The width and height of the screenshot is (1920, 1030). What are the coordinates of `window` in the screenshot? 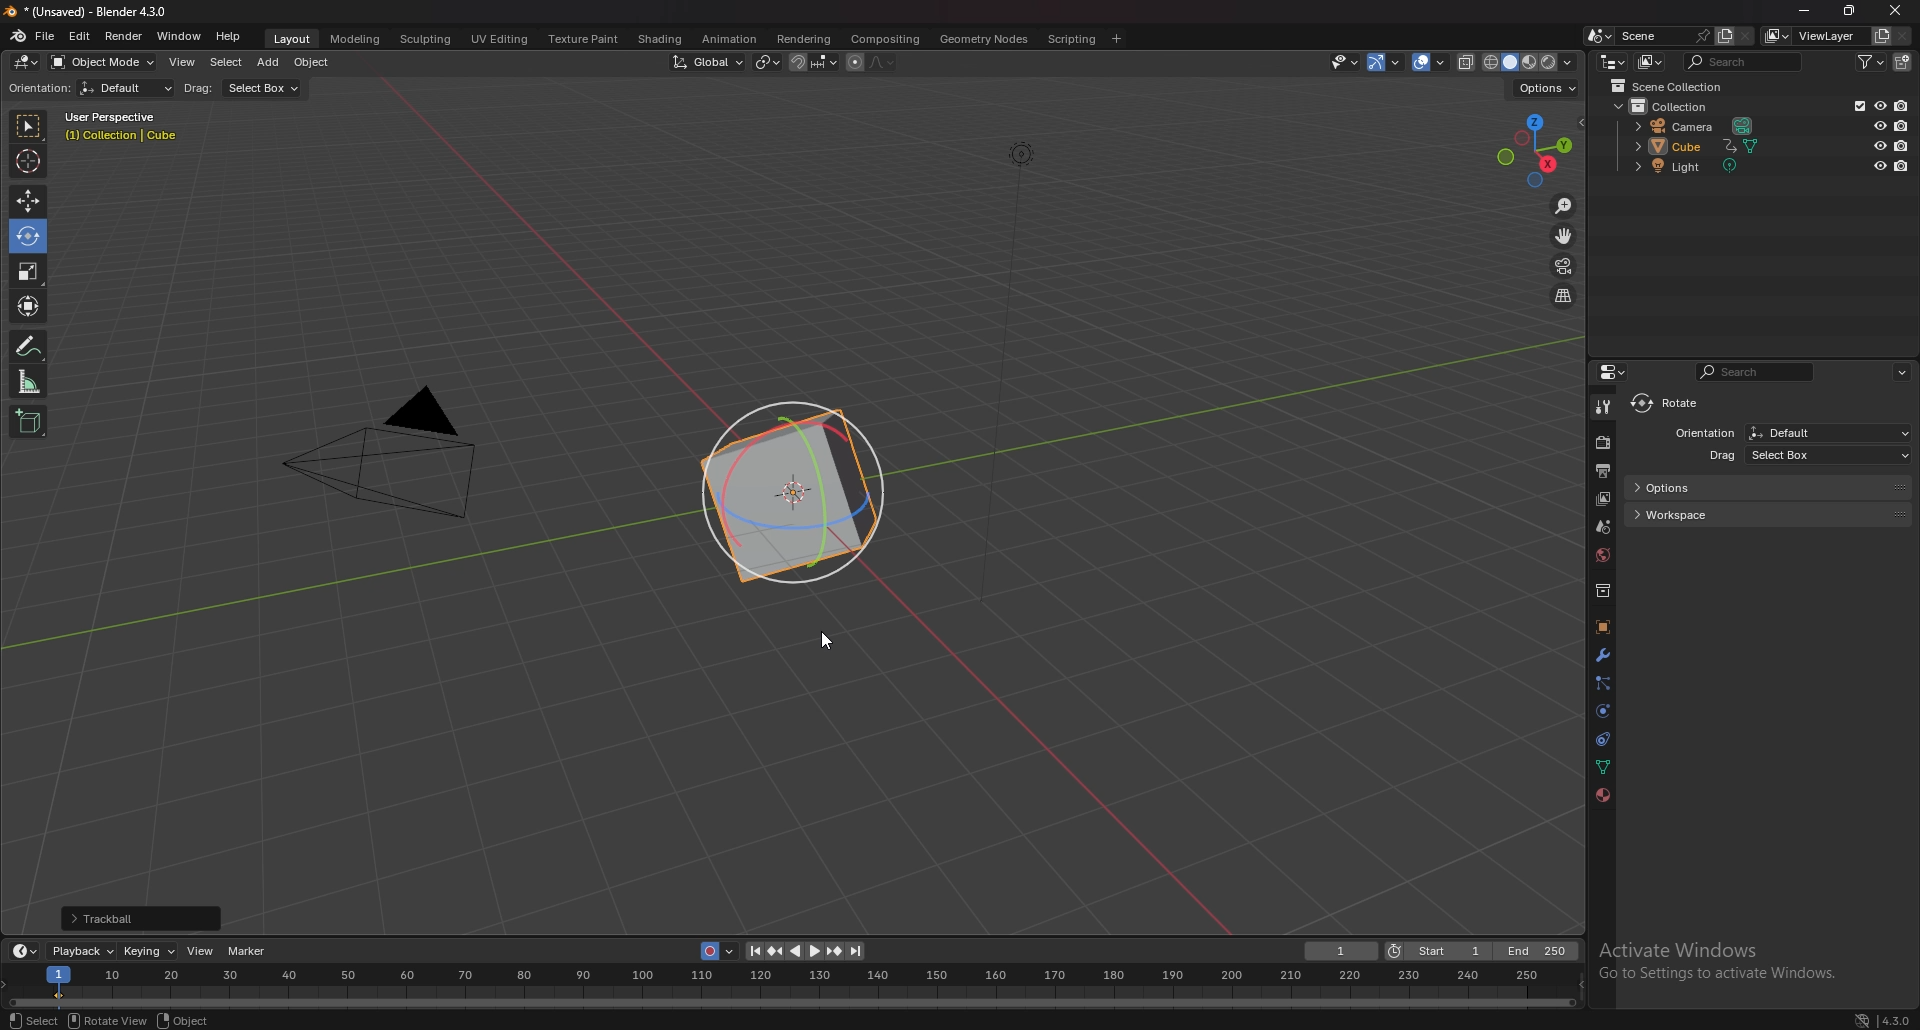 It's located at (178, 36).